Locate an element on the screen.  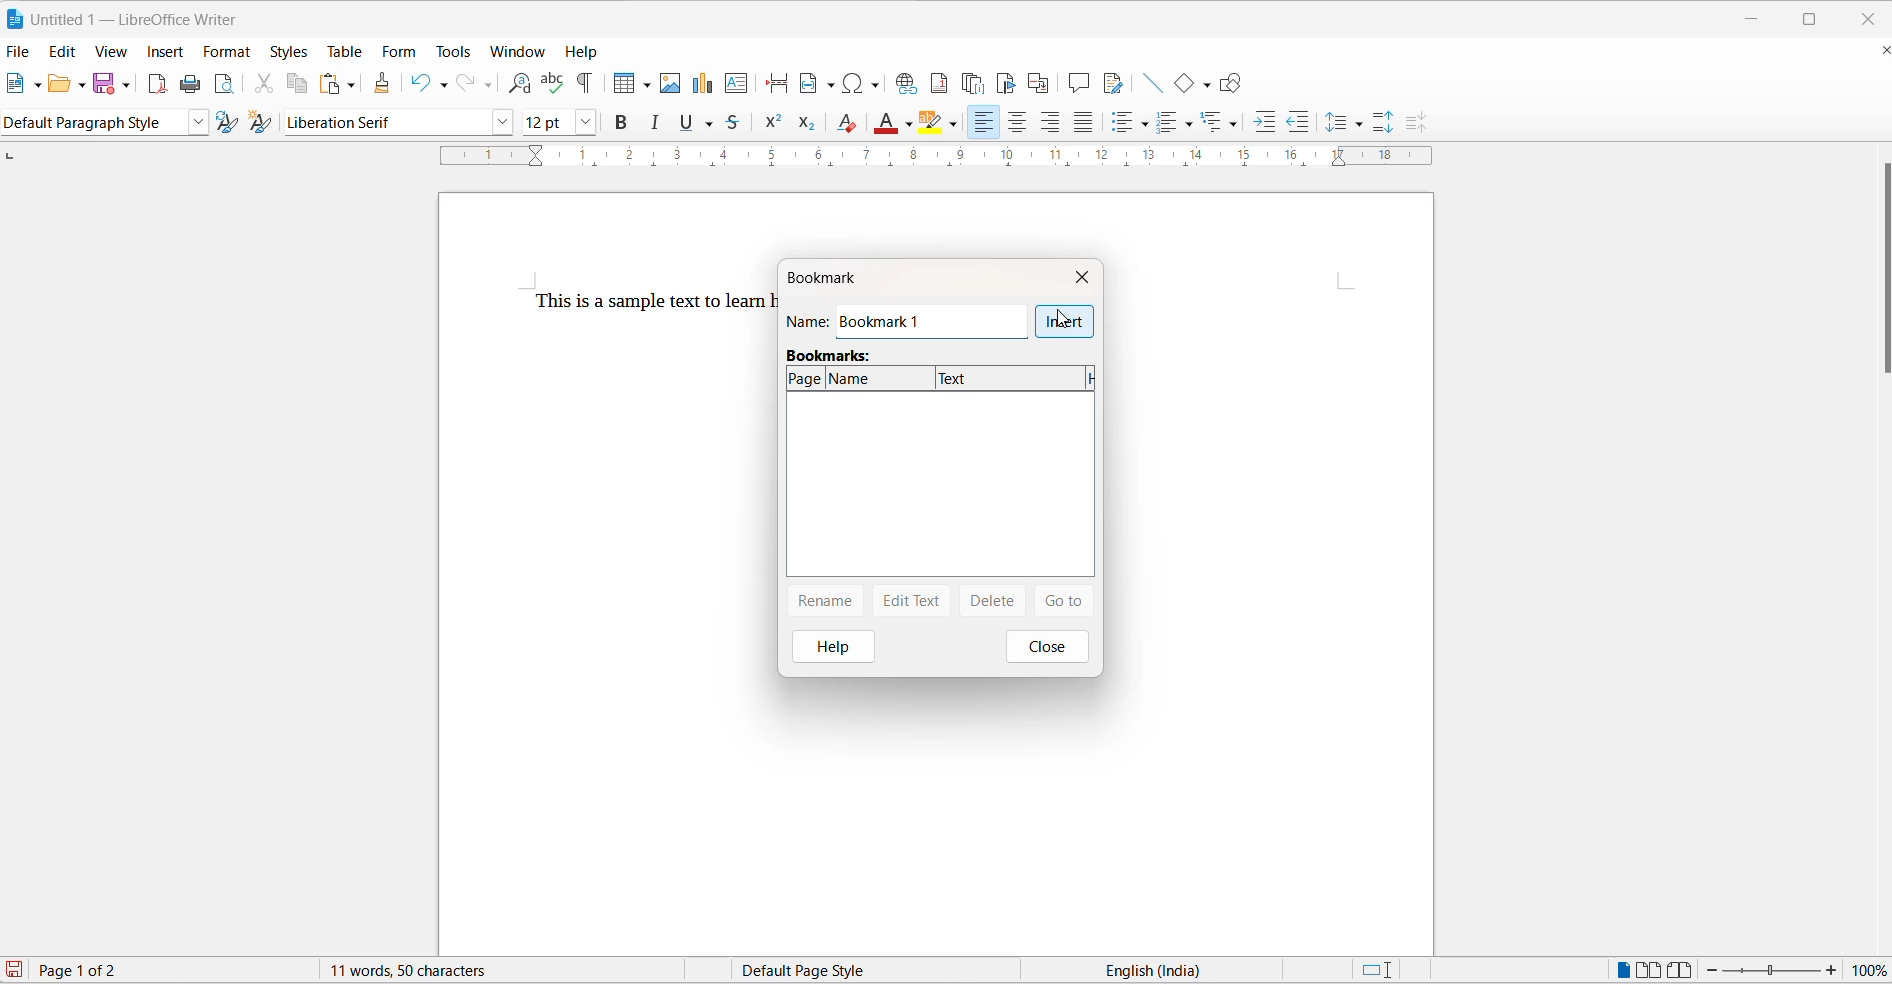
new file options is located at coordinates (38, 86).